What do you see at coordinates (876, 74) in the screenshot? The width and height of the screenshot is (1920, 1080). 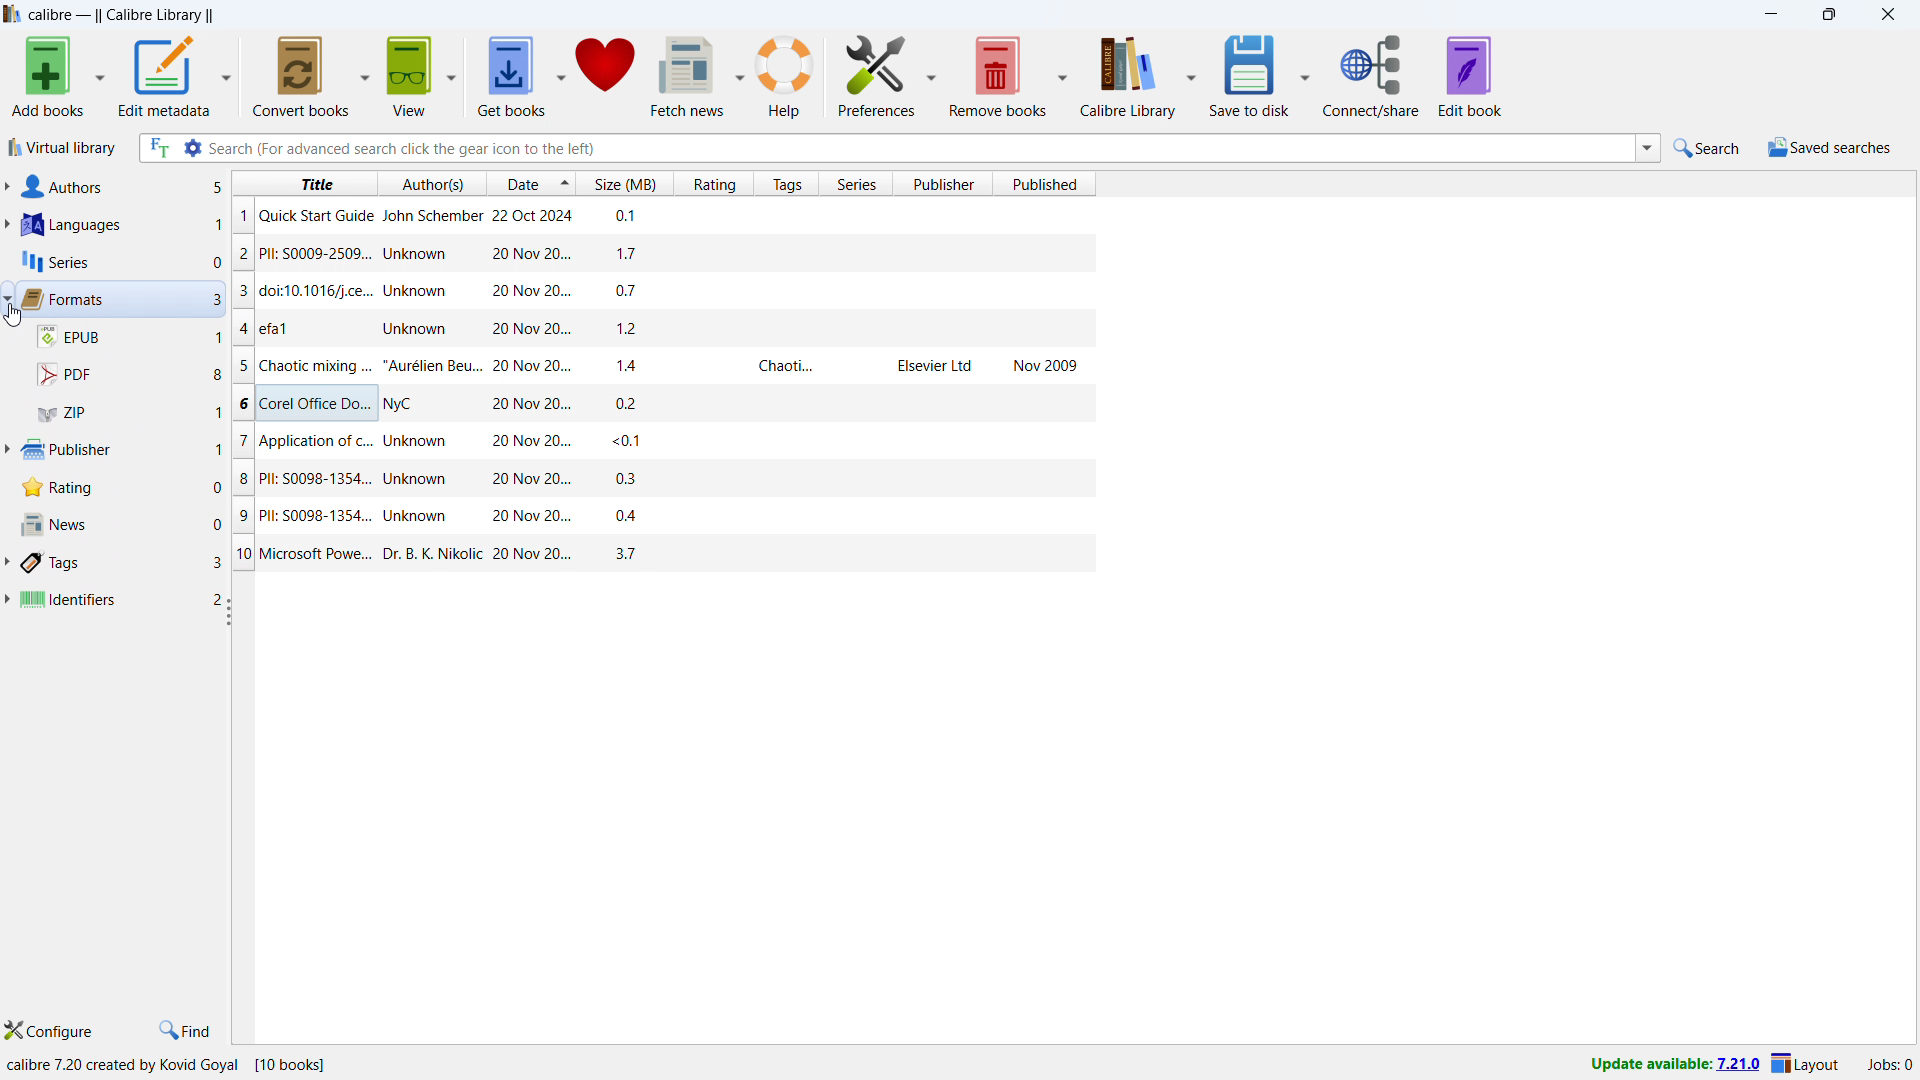 I see `preferences` at bounding box center [876, 74].